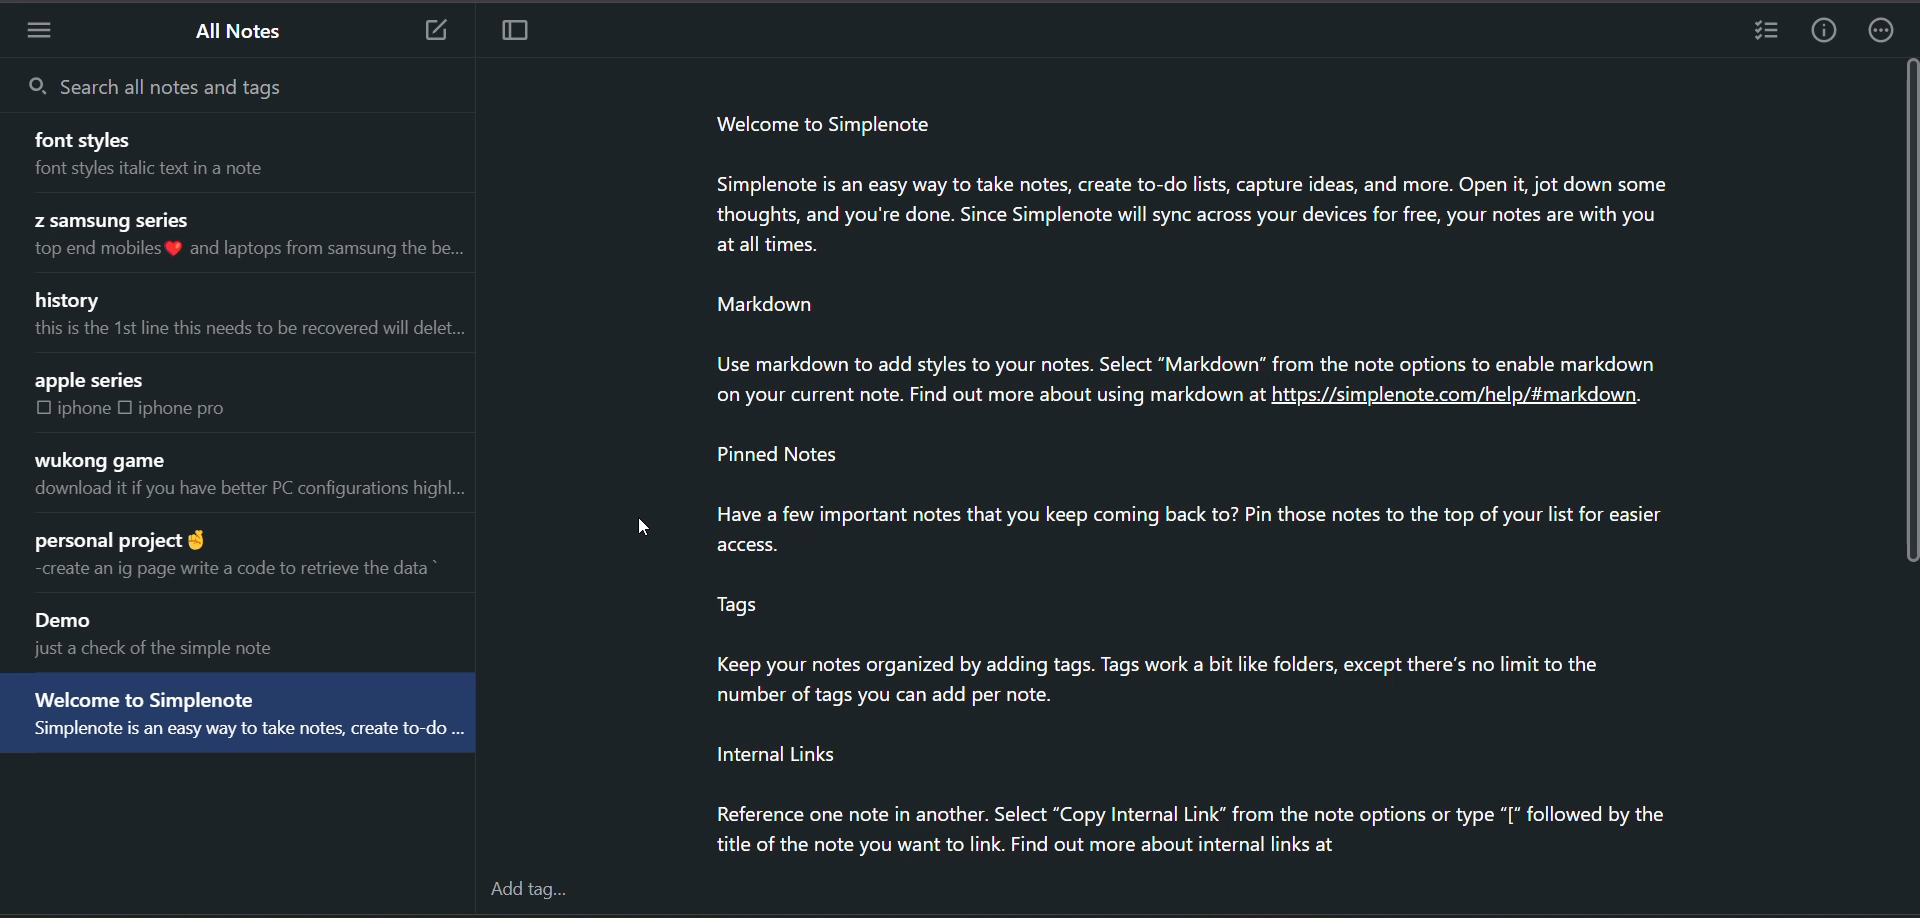 Image resolution: width=1920 pixels, height=918 pixels. What do you see at coordinates (1168, 612) in the screenshot?
I see `Pinned Notes
3
Have a few important notes that you keep coming back to? Pin those notes to the top of your list for easier
access.
Tags
Keep your notes organized by adding tags. Tags work a bit like folders, except there's no limit to the number of
tags you can add per note.
Internal Links` at bounding box center [1168, 612].